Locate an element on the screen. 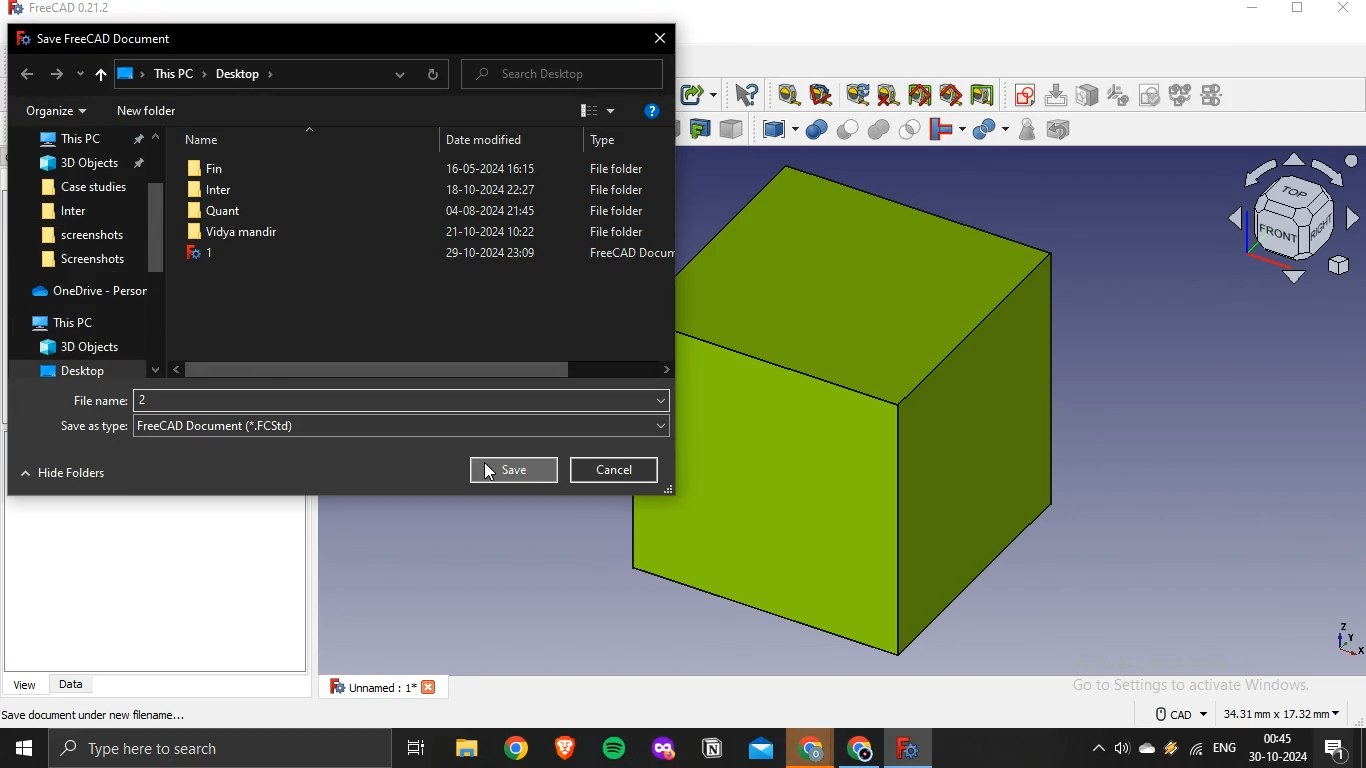 Image resolution: width=1366 pixels, height=768 pixels. 2 is located at coordinates (145, 401).